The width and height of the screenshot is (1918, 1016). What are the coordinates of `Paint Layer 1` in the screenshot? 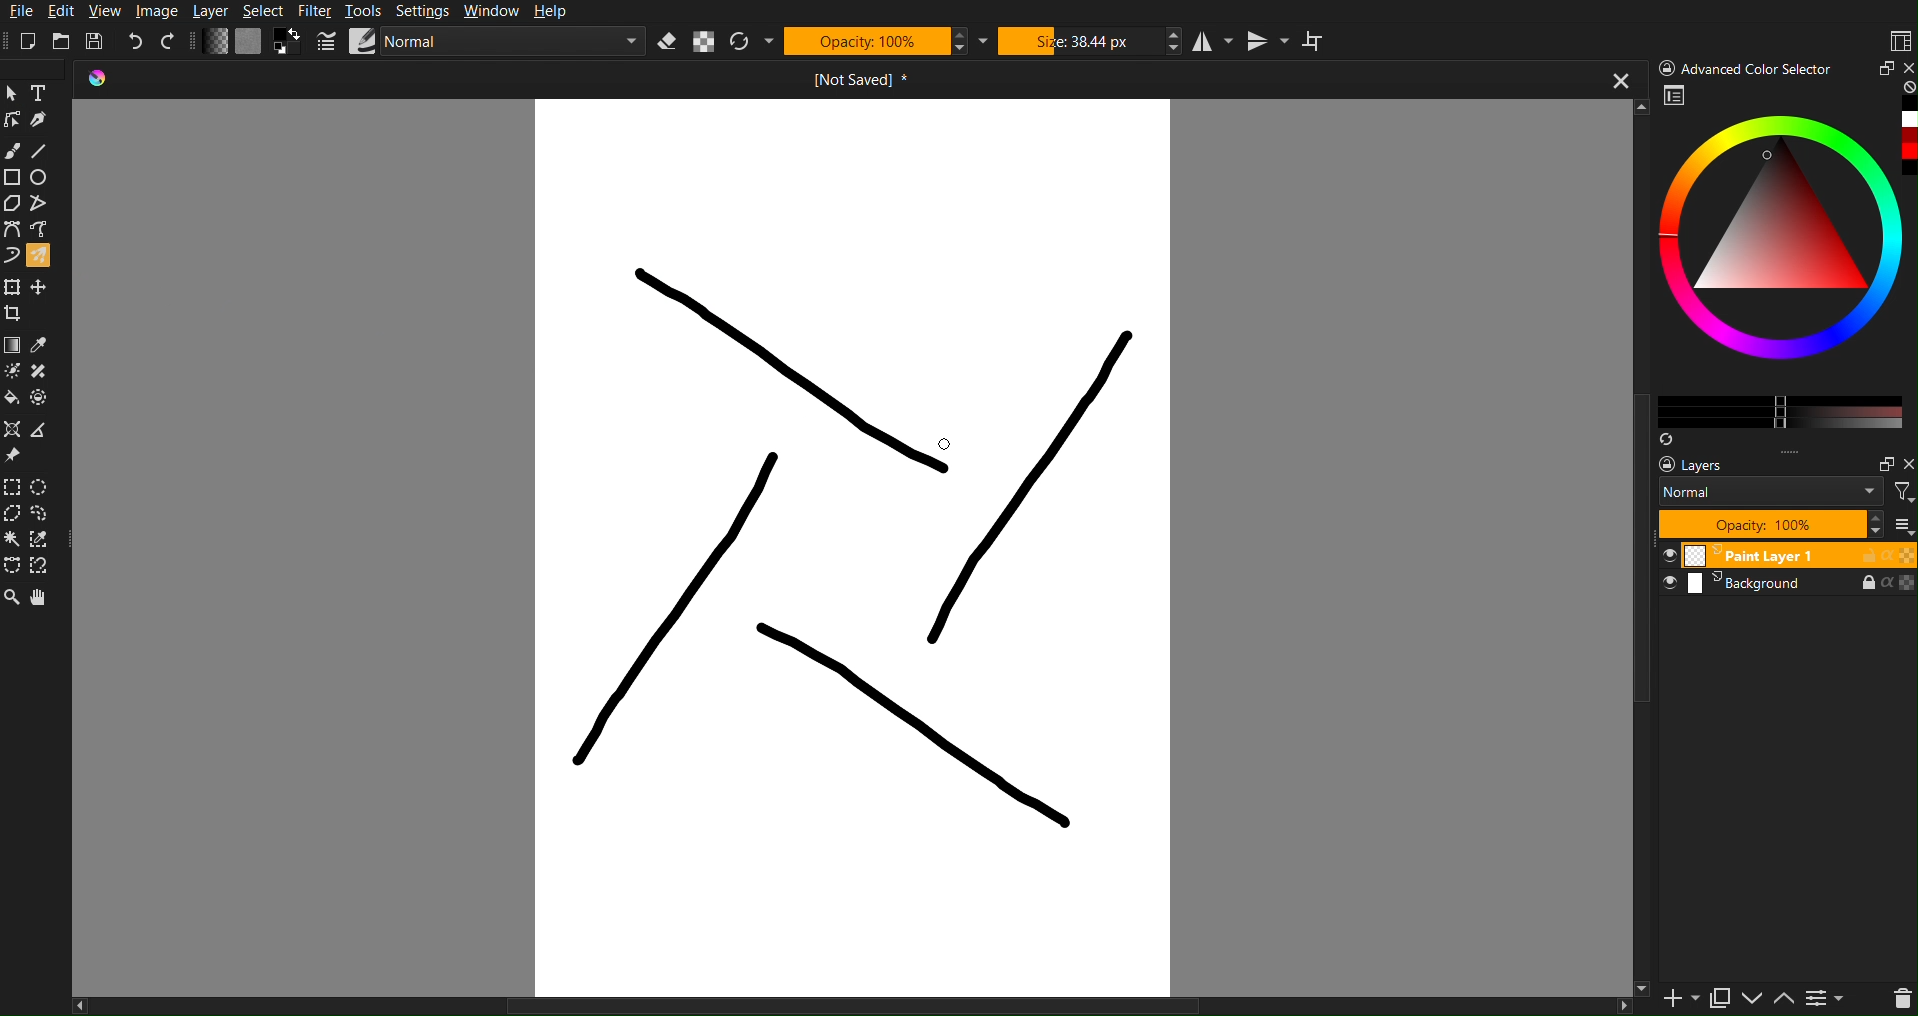 It's located at (1788, 554).